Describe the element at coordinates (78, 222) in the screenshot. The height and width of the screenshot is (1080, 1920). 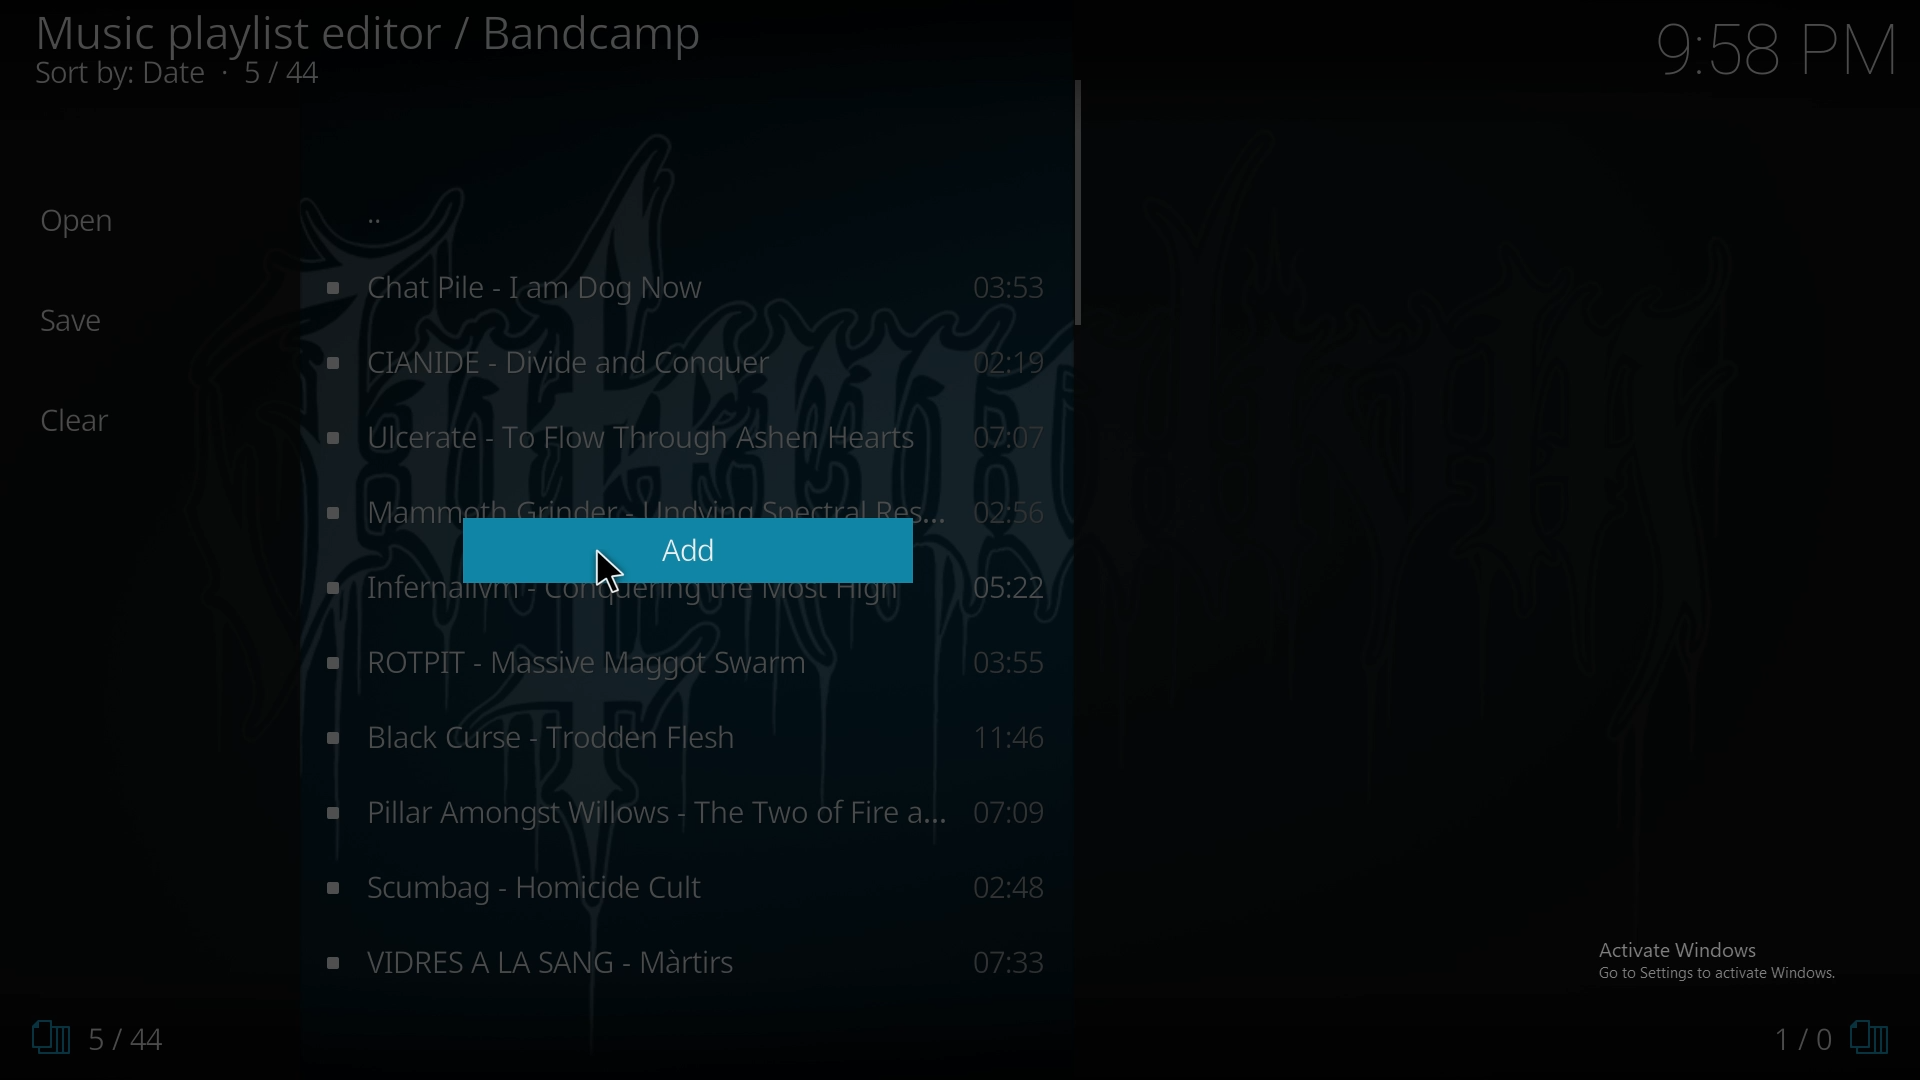
I see `Open` at that location.